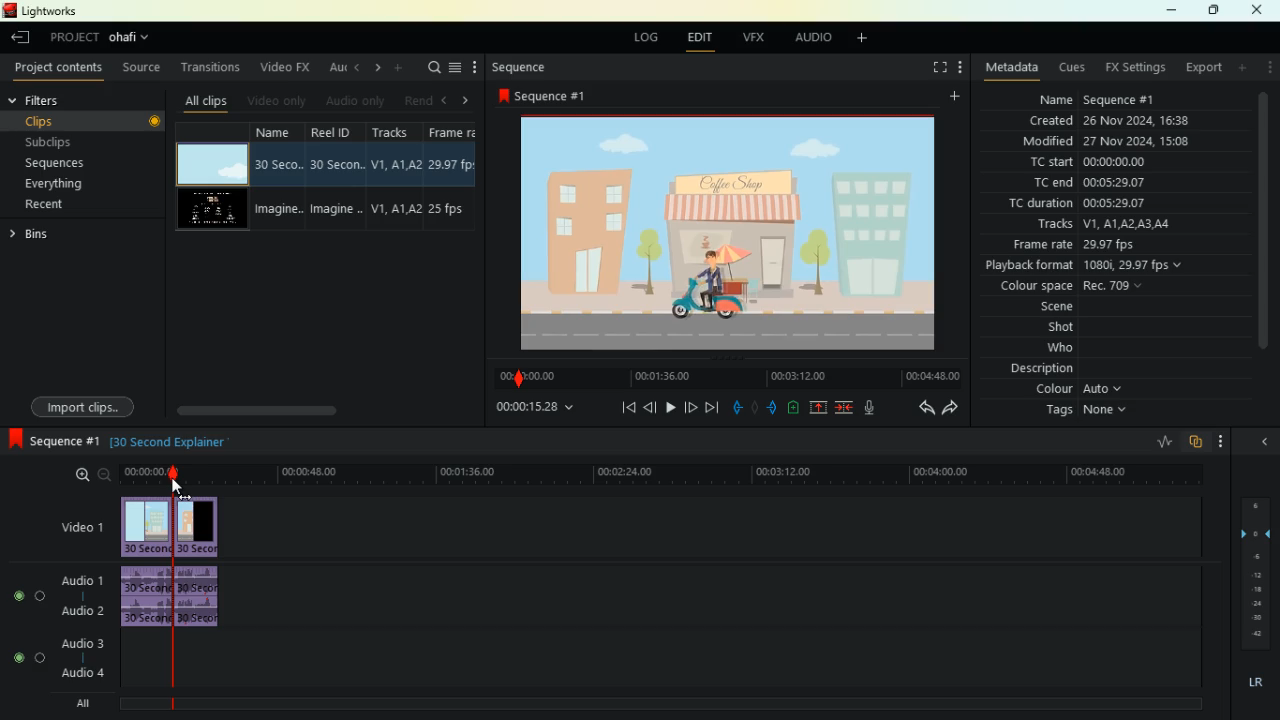 The image size is (1280, 720). I want to click on overlap, so click(1196, 441).